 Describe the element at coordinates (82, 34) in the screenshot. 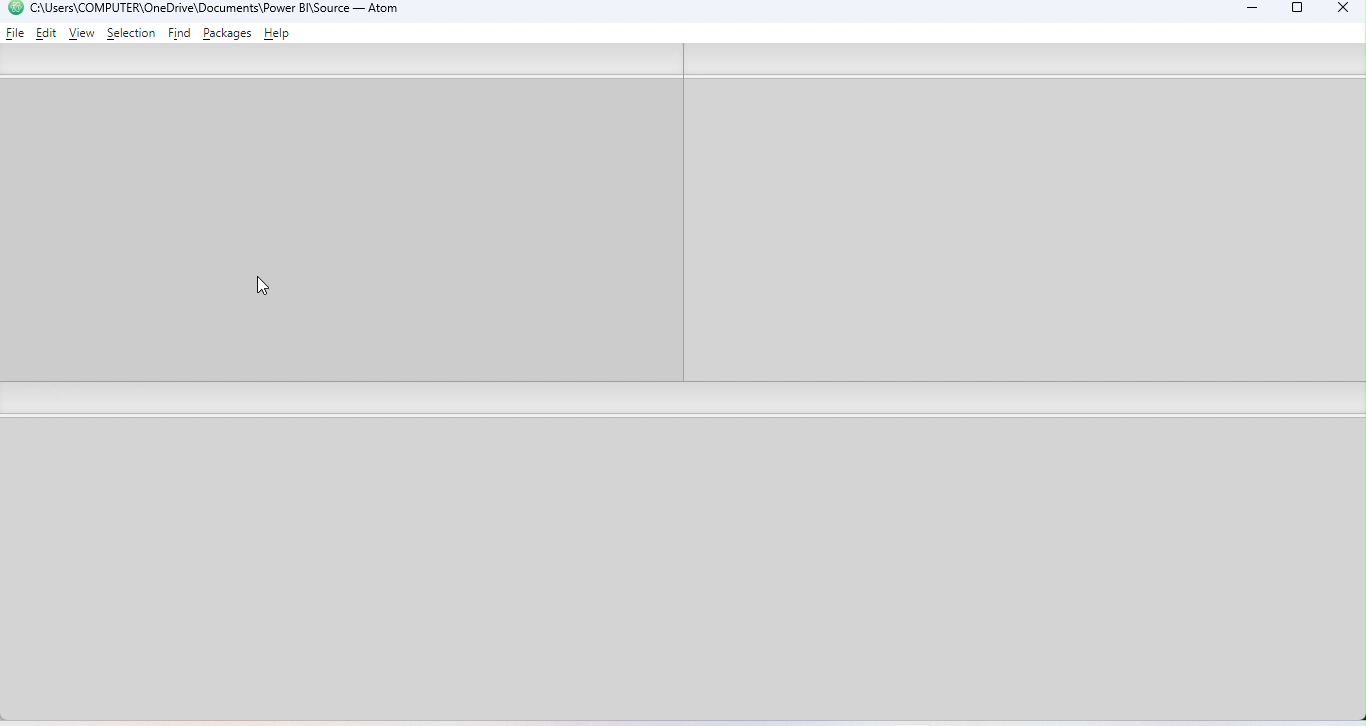

I see `View` at that location.